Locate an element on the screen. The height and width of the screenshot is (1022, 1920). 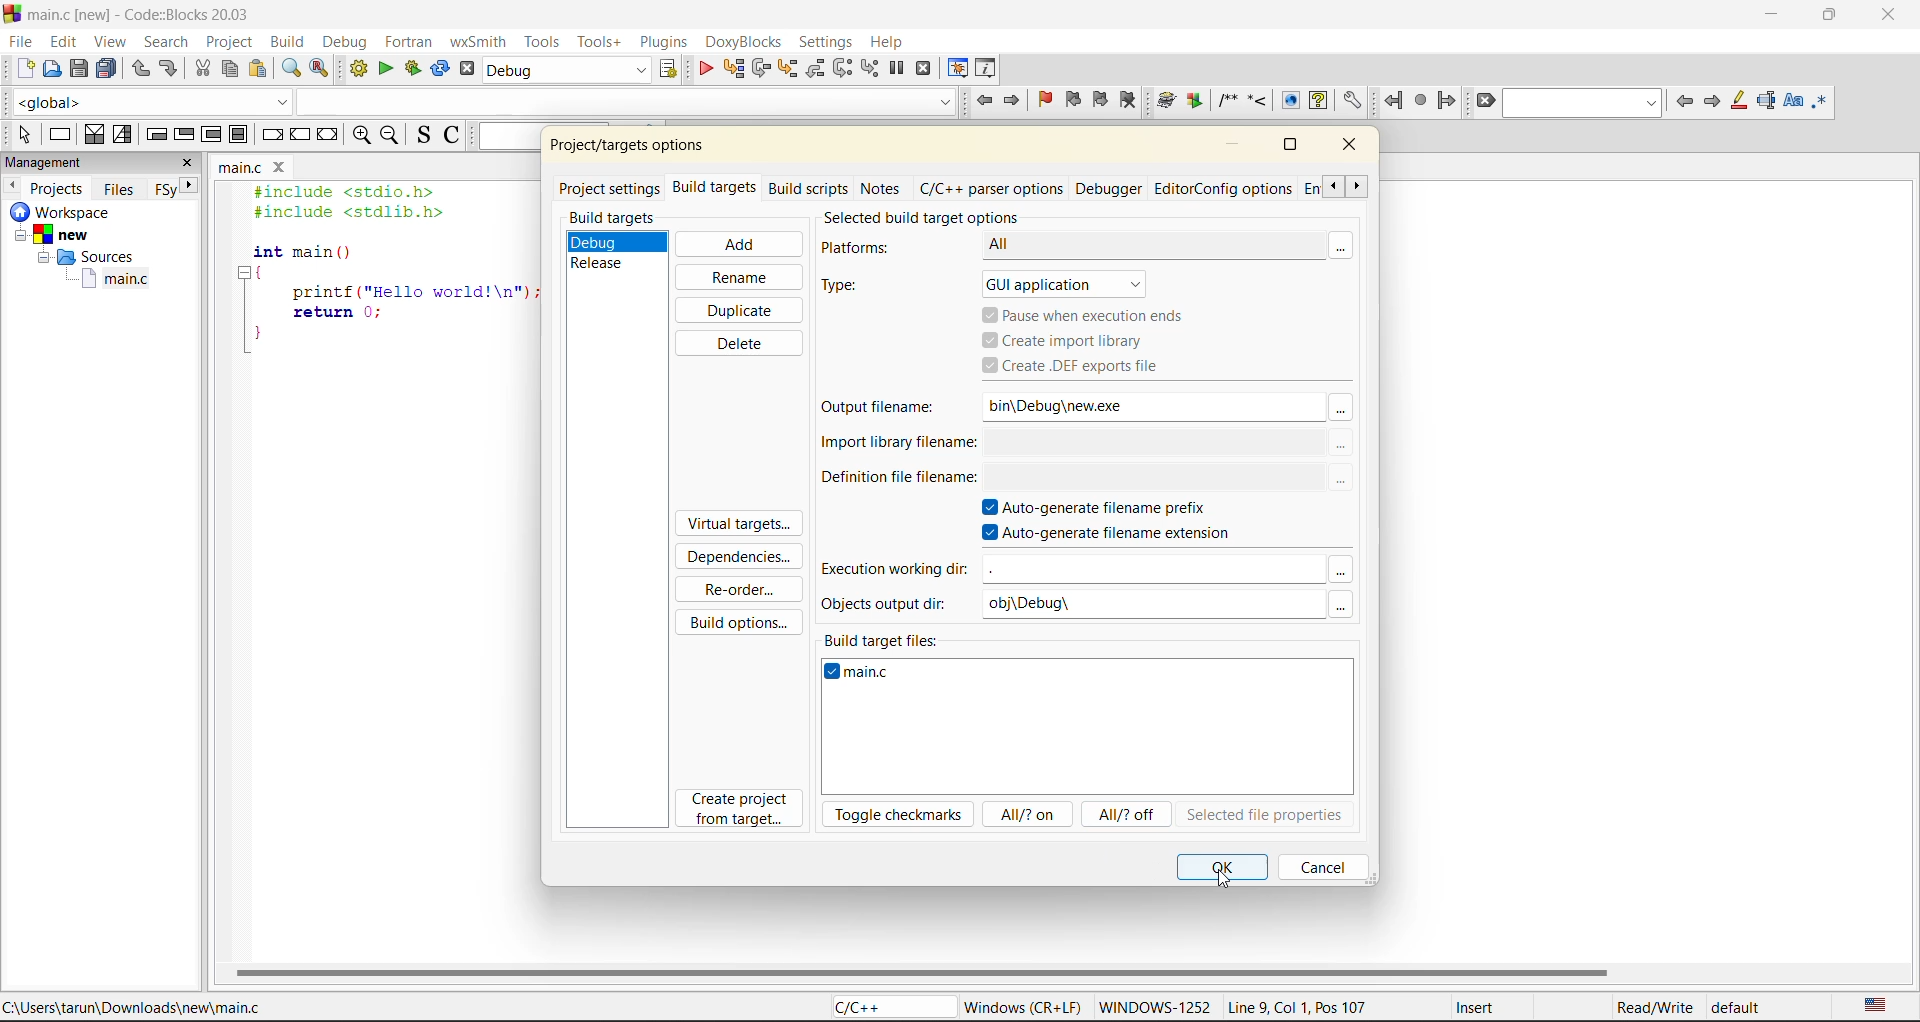
maximize is located at coordinates (1835, 18).